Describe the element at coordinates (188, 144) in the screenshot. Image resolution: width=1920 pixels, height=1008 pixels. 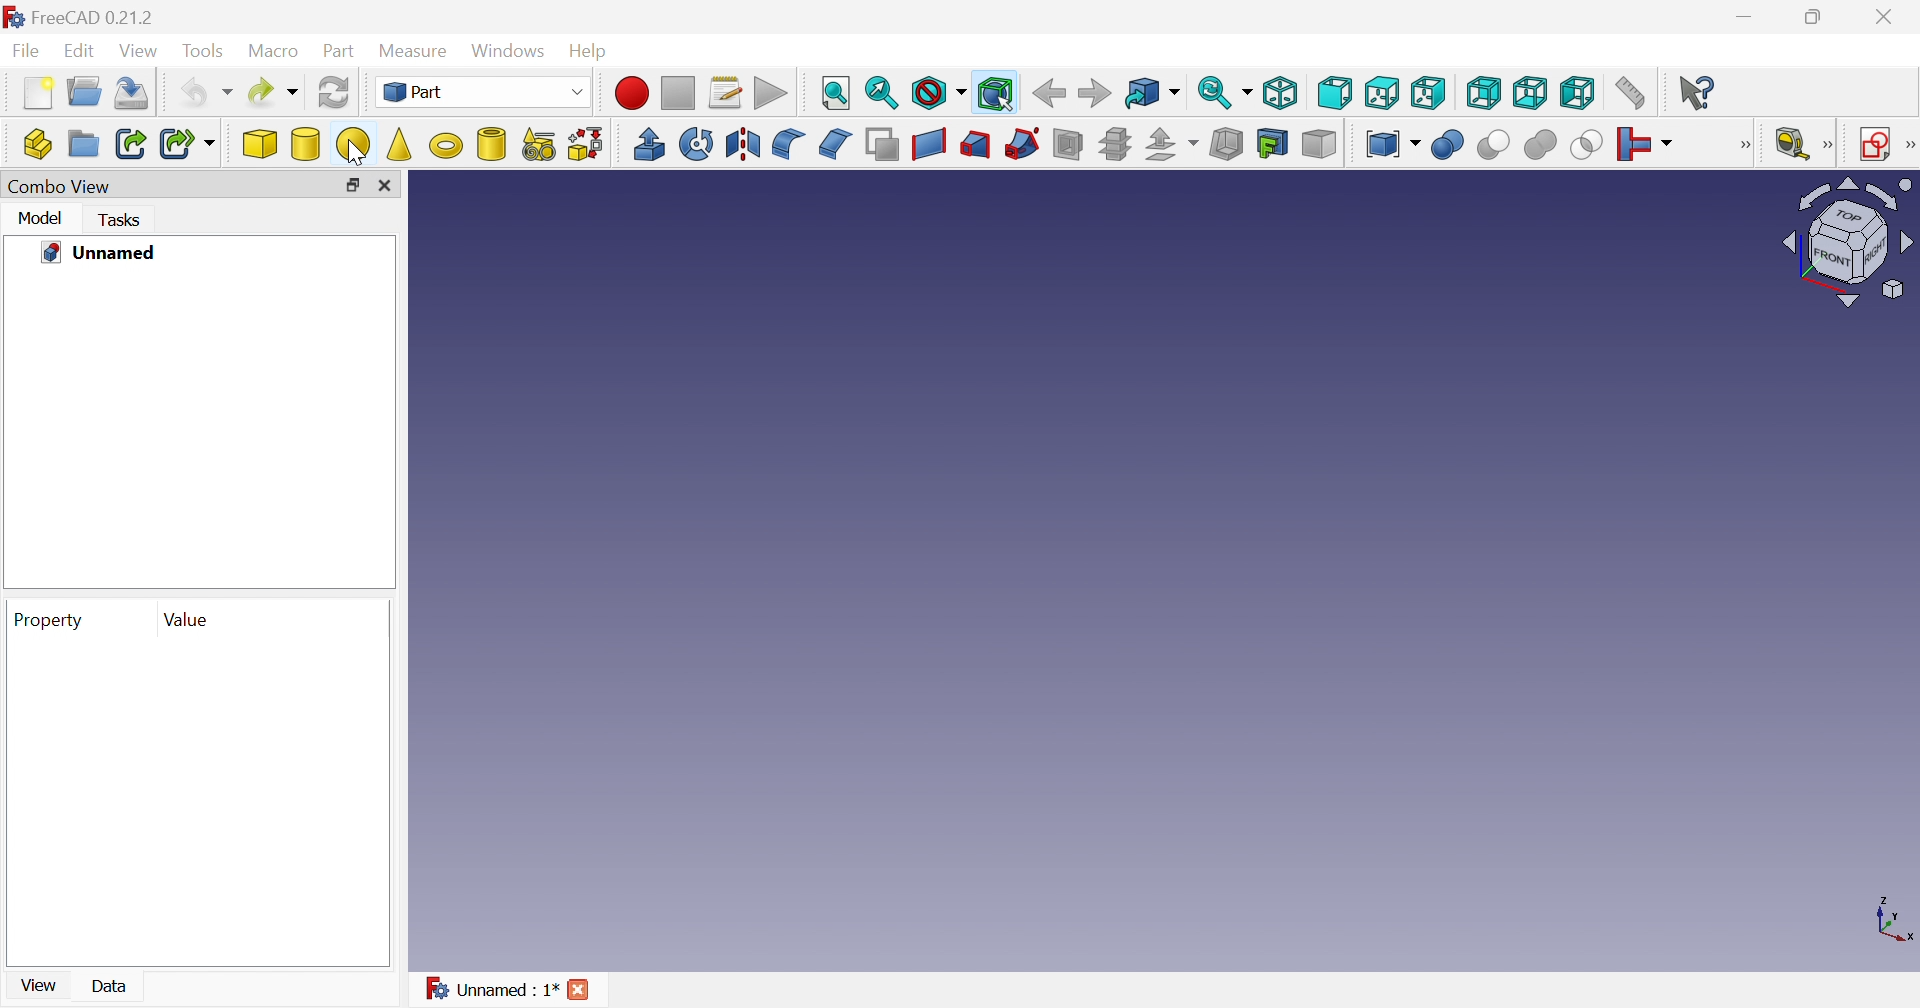
I see `Make sub-link` at that location.